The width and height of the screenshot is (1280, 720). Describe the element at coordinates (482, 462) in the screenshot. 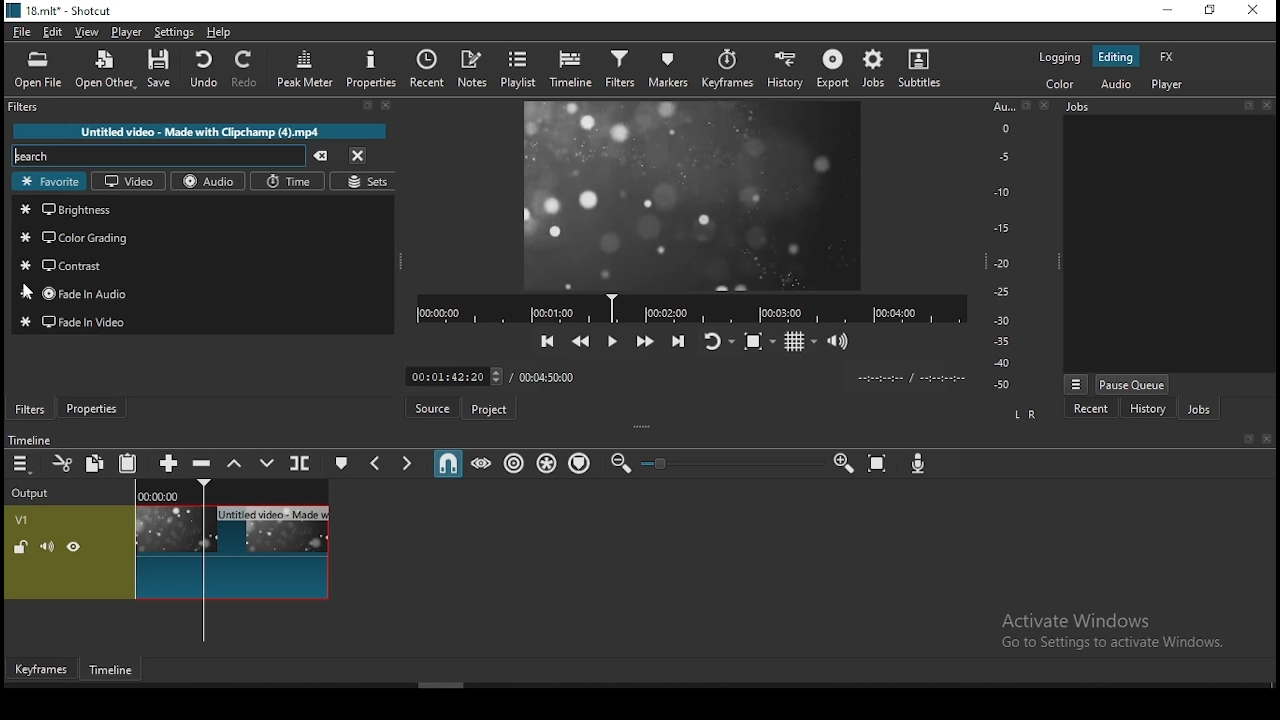

I see `scrub while dragging` at that location.